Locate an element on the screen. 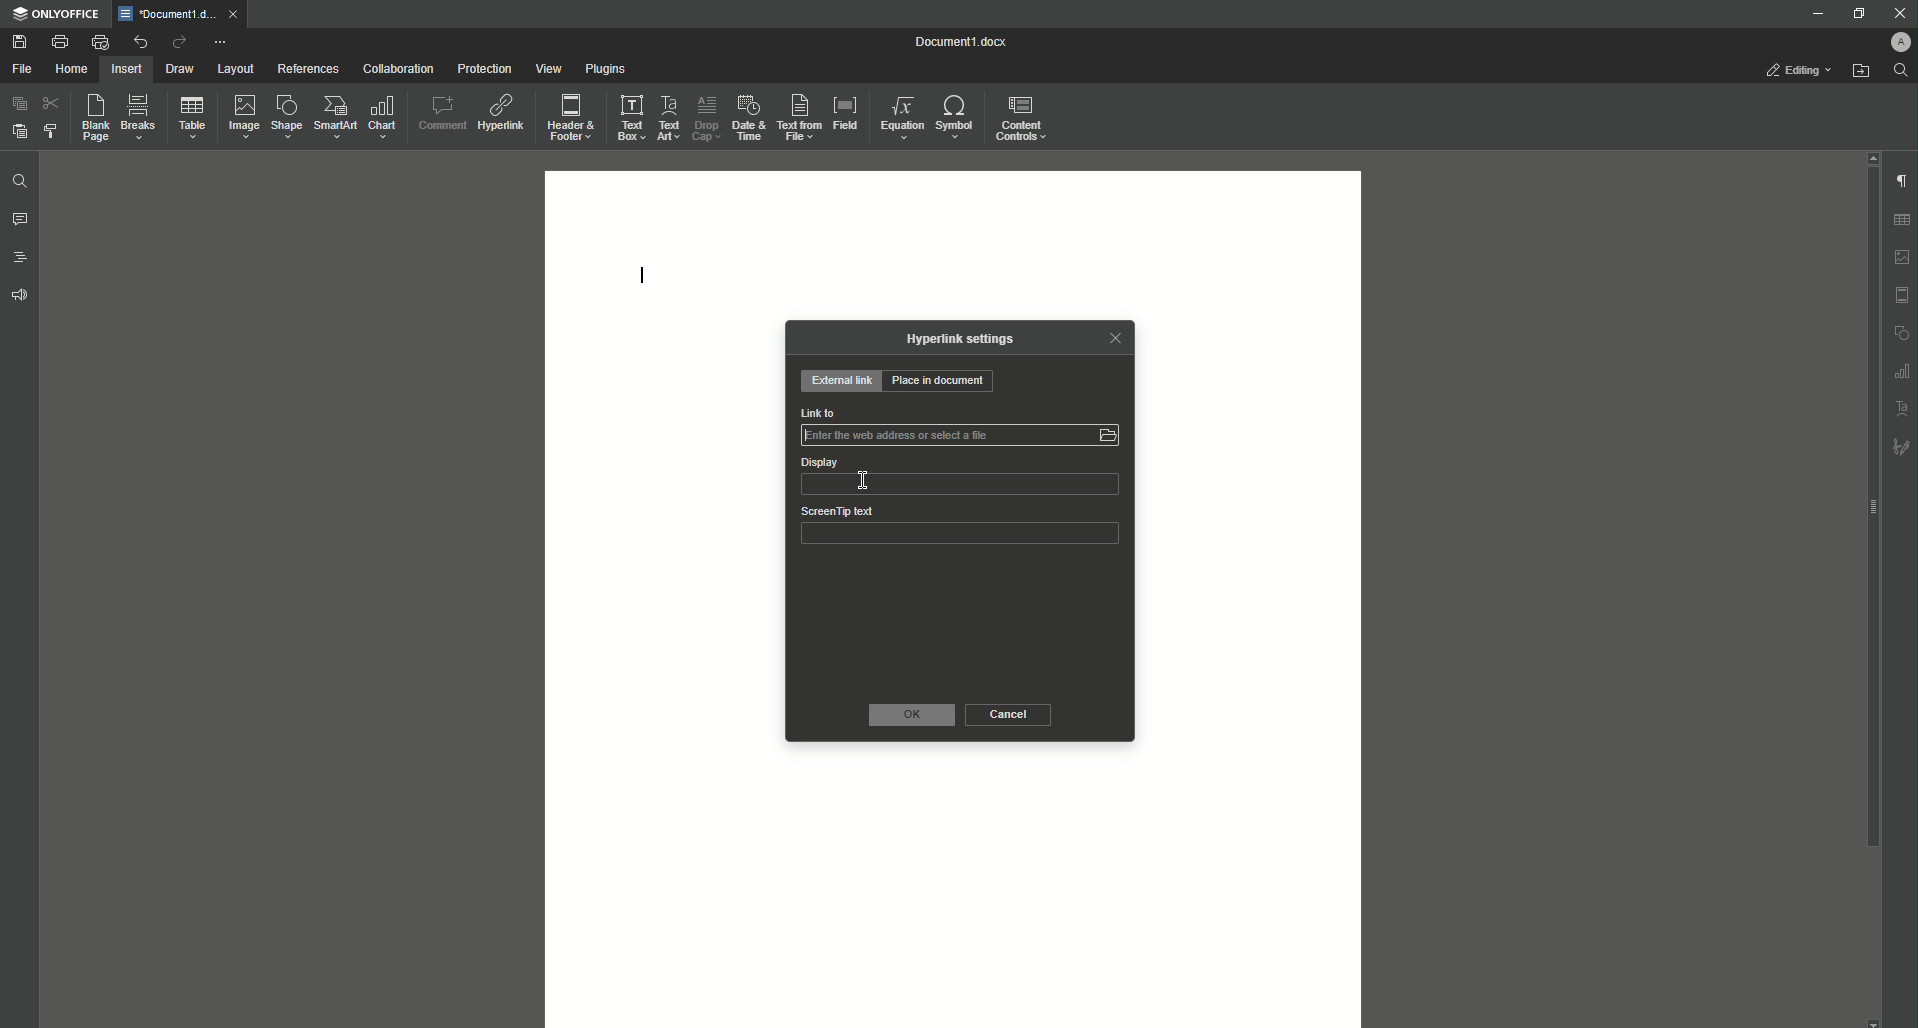 The width and height of the screenshot is (1918, 1028). Plugins is located at coordinates (604, 67).